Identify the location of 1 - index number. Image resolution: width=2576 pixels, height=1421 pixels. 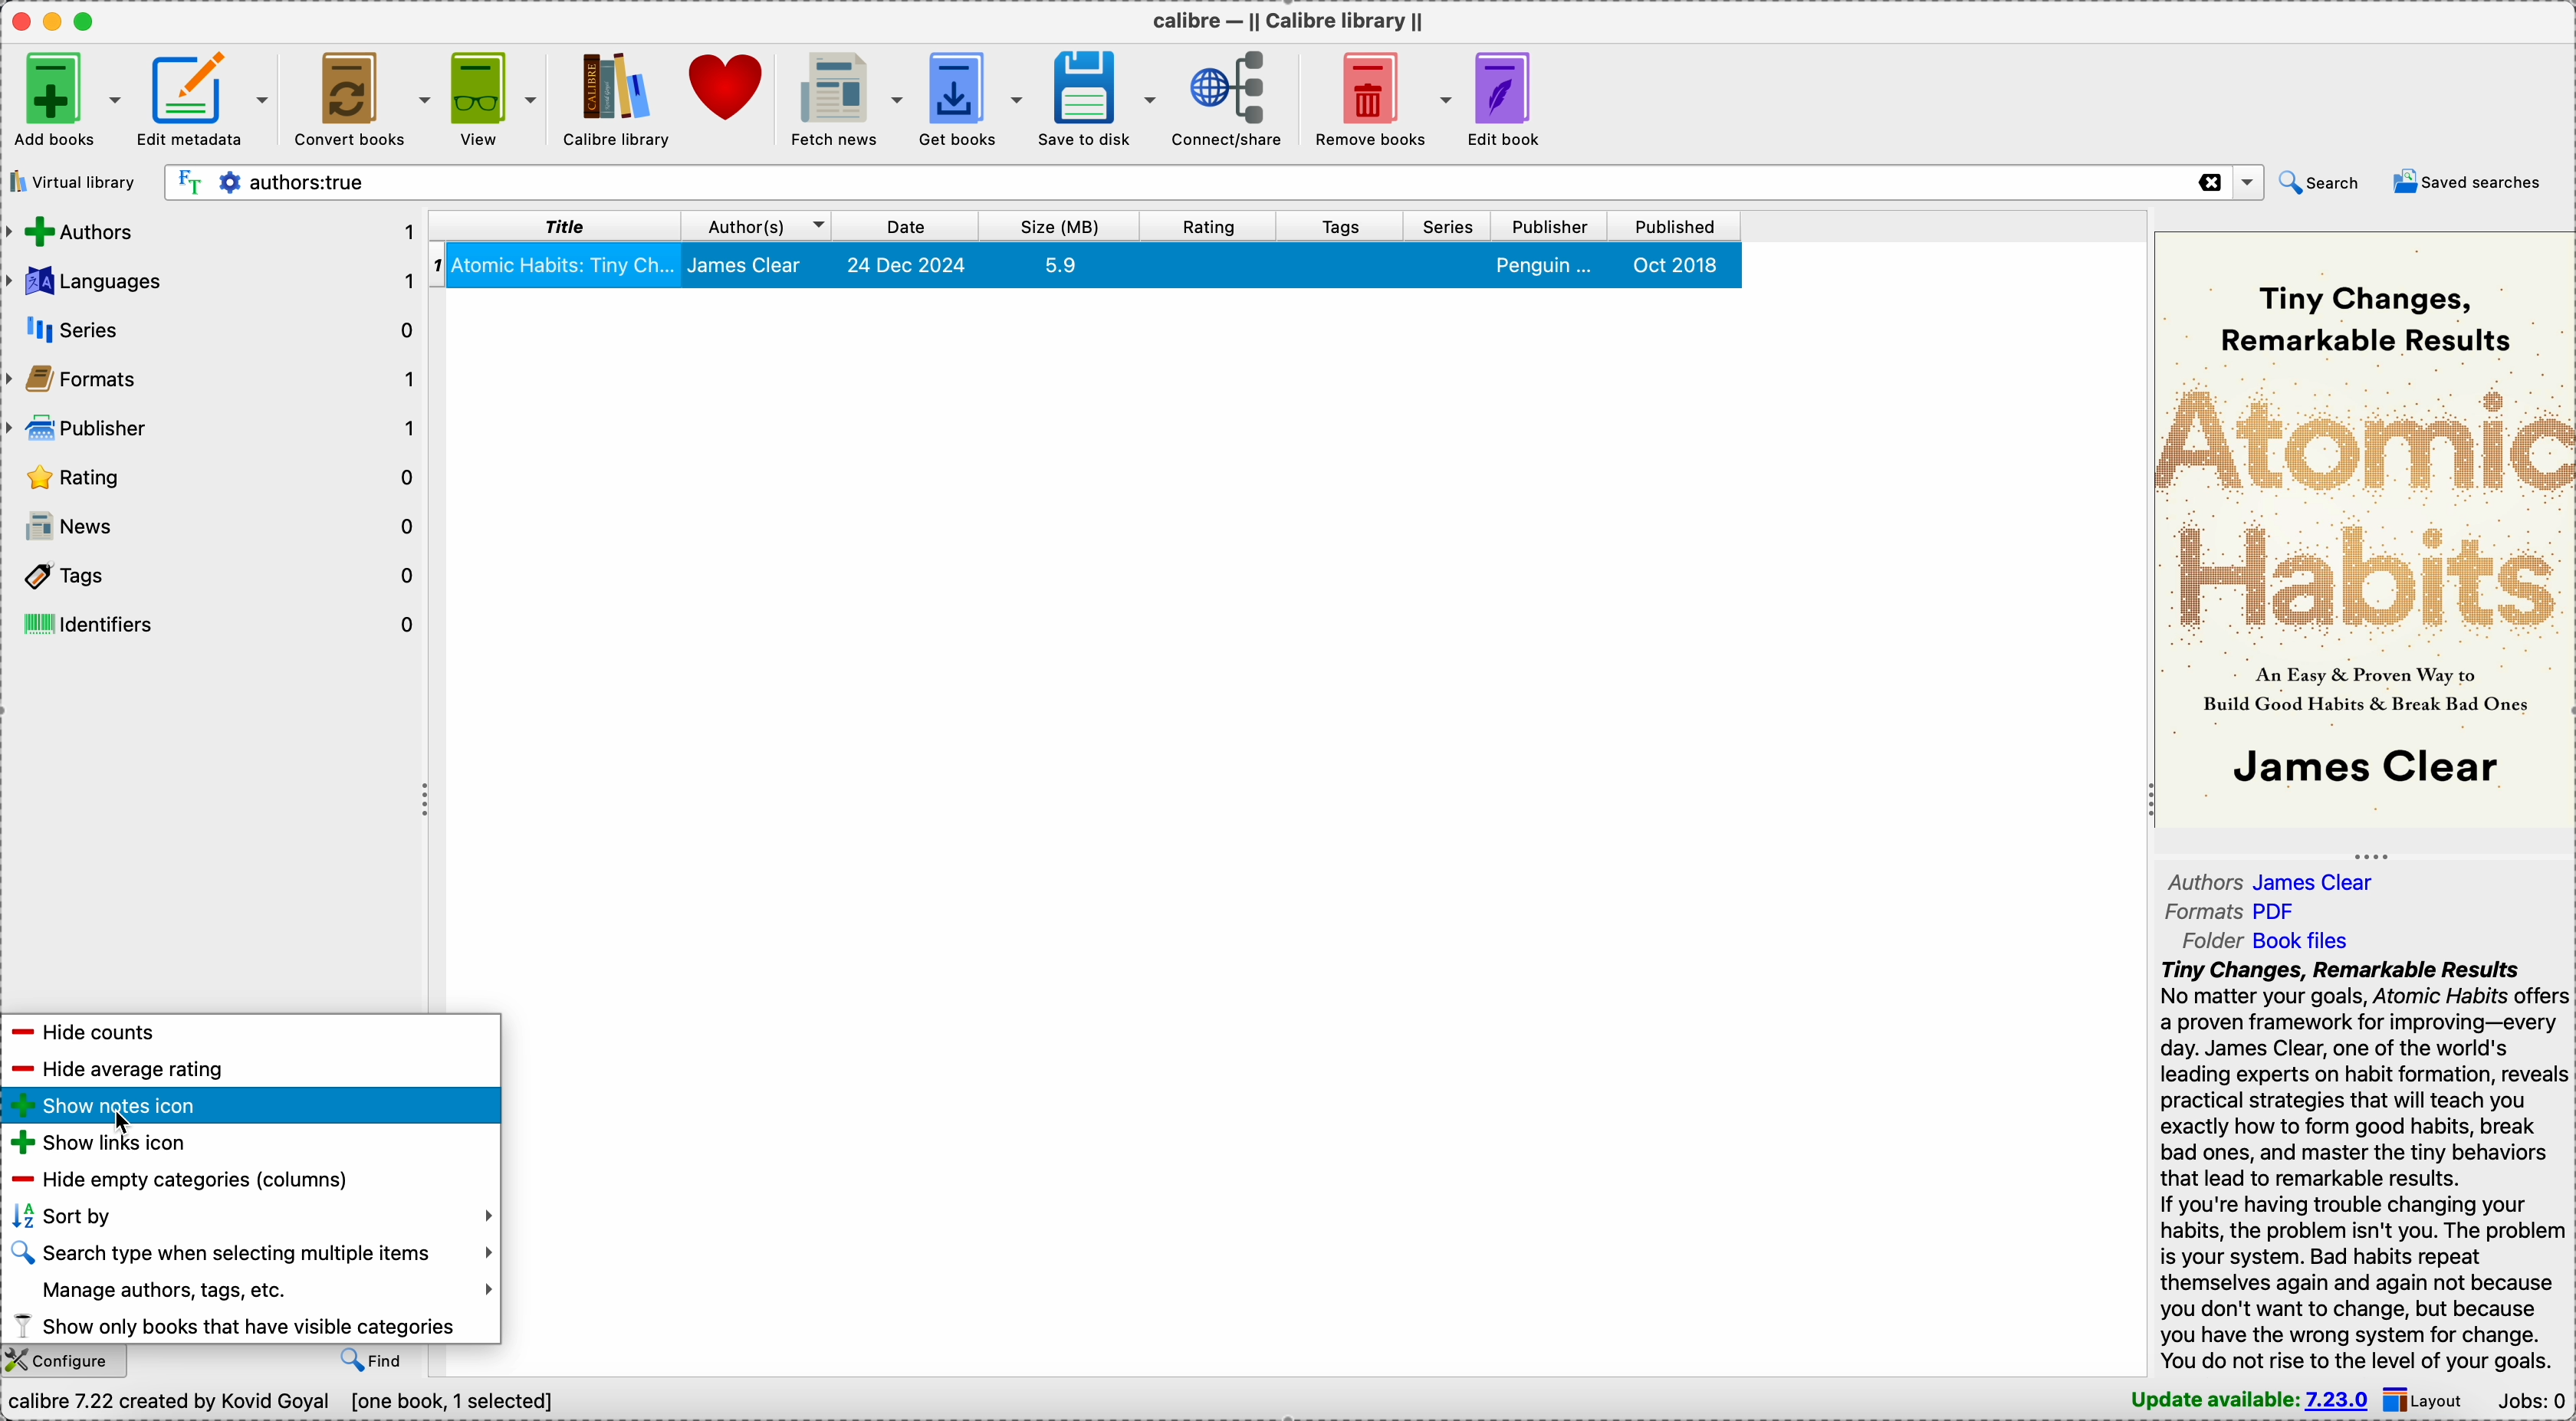
(438, 264).